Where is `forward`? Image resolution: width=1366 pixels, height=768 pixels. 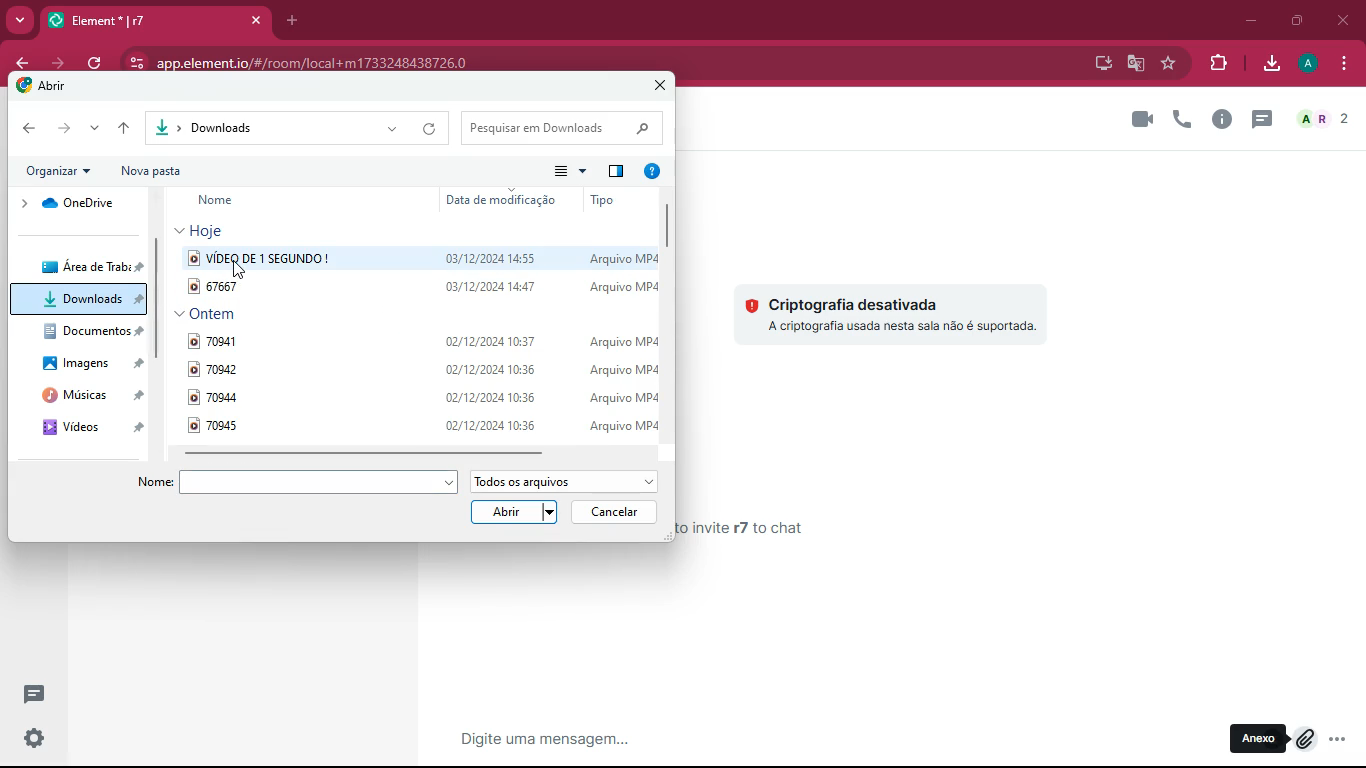
forward is located at coordinates (68, 128).